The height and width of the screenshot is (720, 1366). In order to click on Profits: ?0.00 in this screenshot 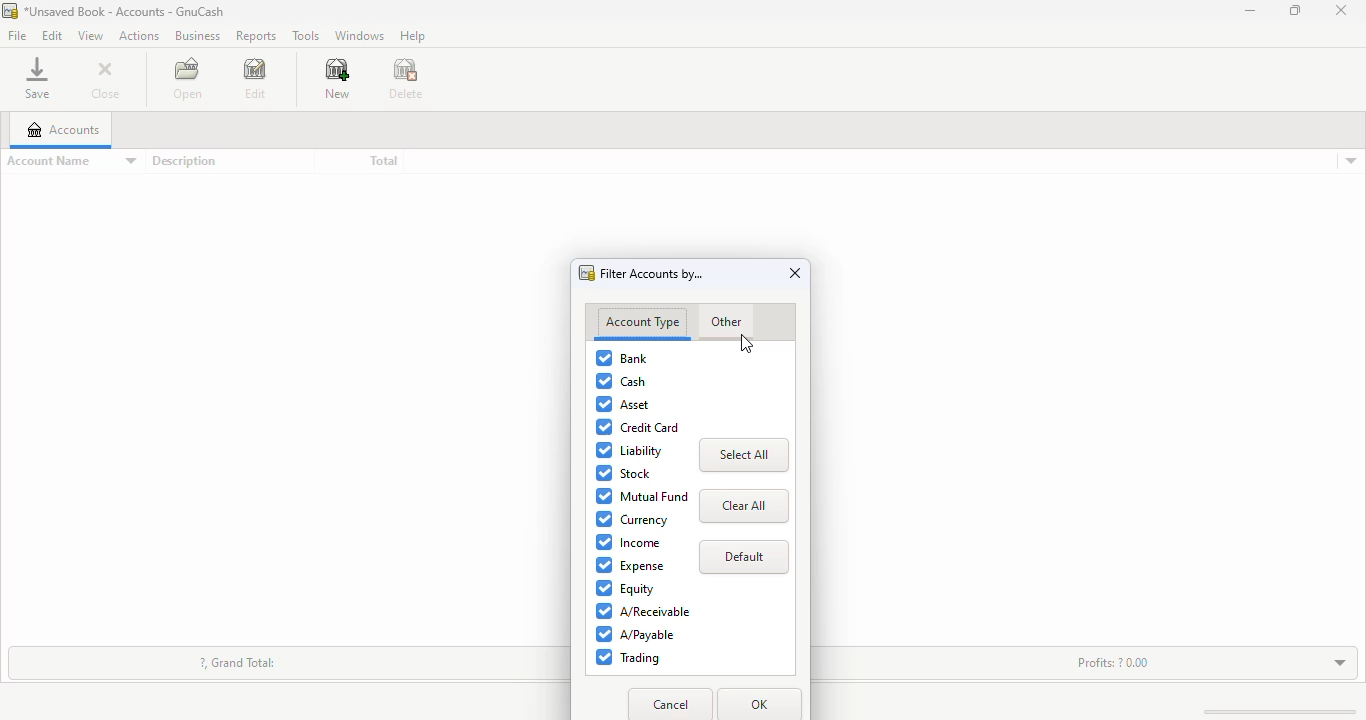, I will do `click(1113, 662)`.